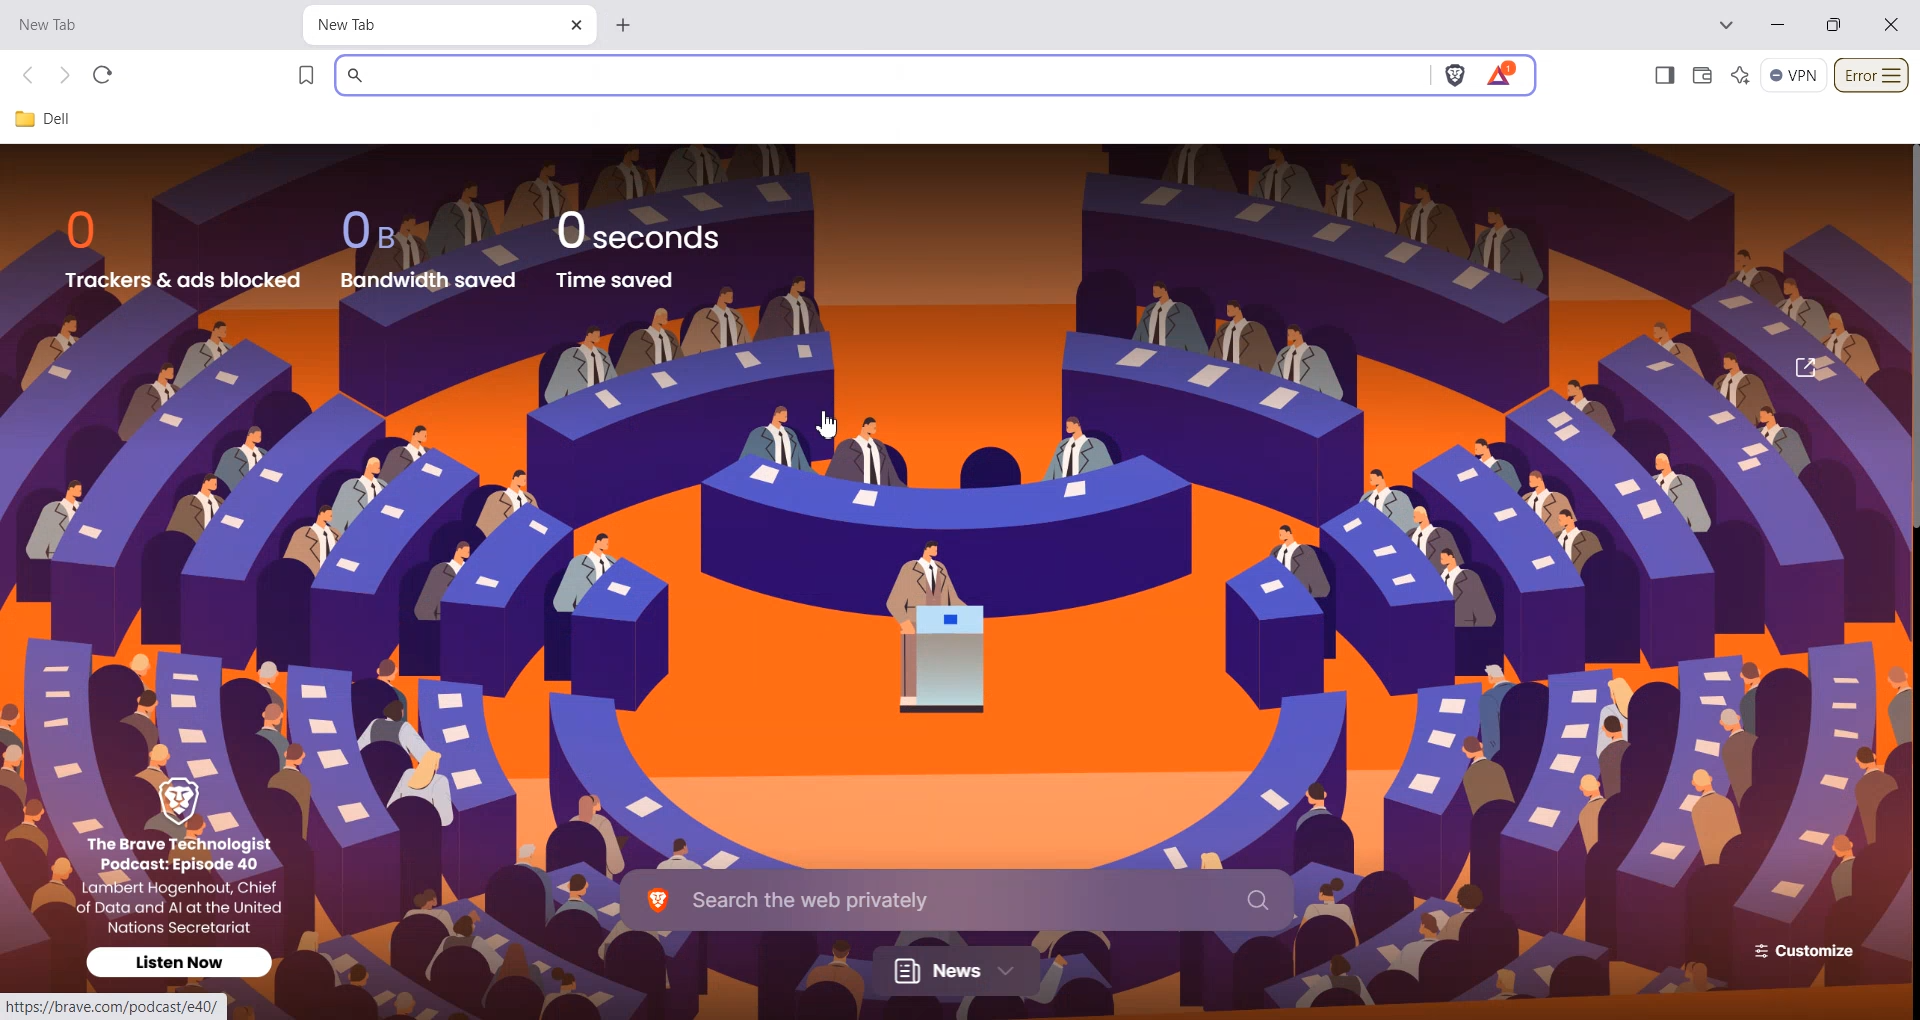 This screenshot has height=1020, width=1920. I want to click on New Tab, so click(429, 25).